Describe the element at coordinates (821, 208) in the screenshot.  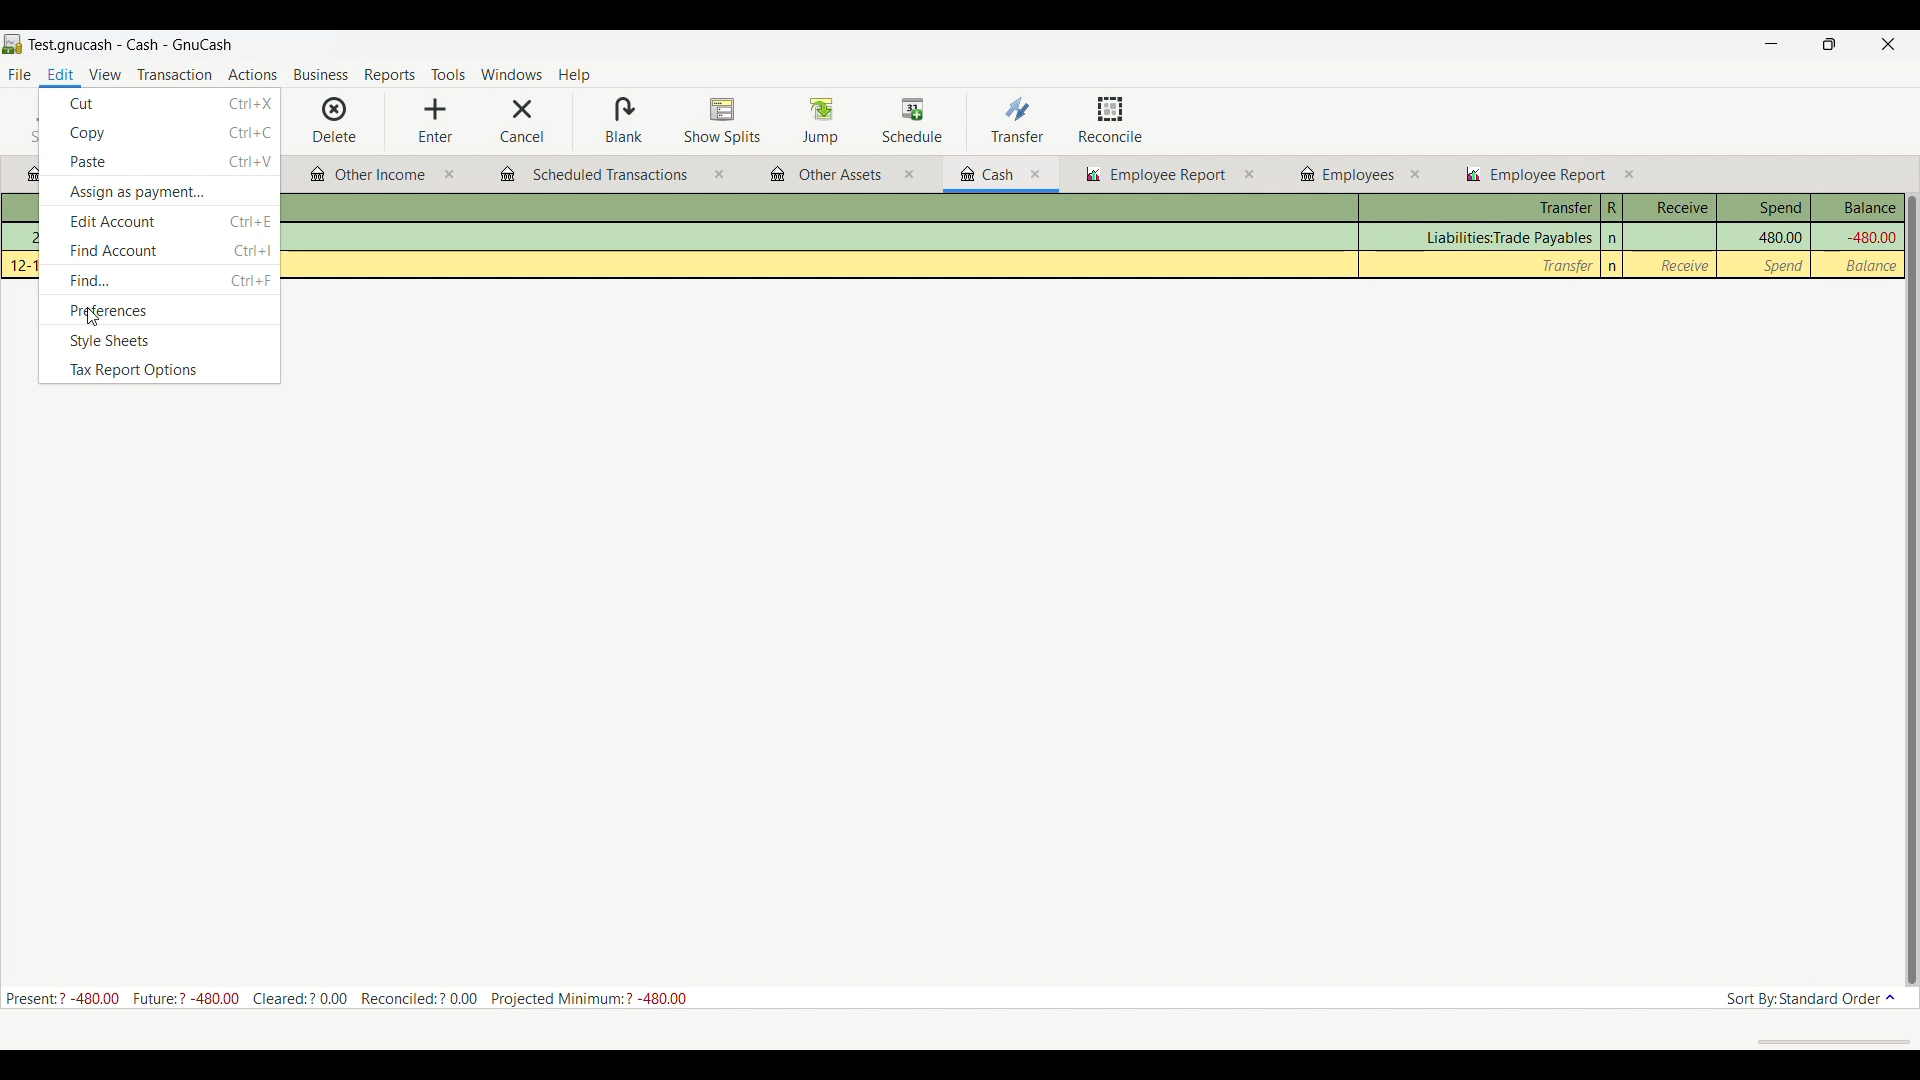
I see `Description column` at that location.